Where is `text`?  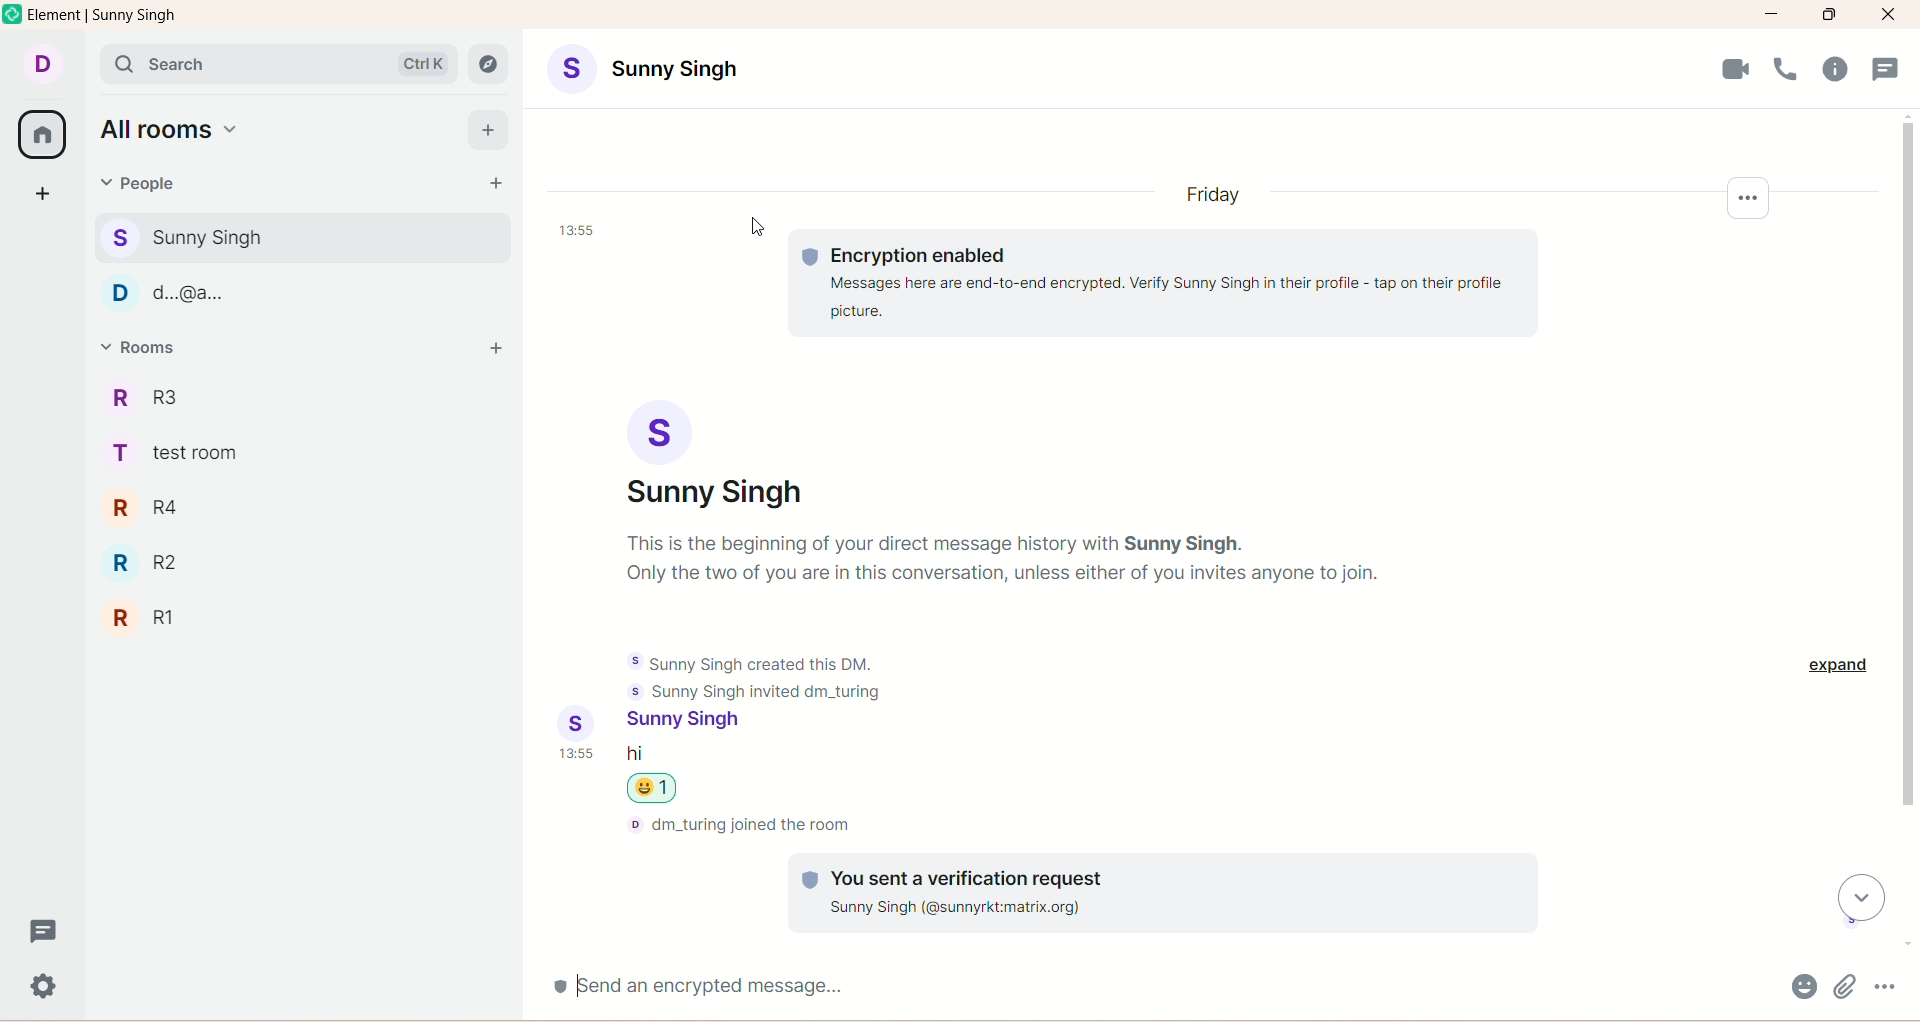
text is located at coordinates (1163, 892).